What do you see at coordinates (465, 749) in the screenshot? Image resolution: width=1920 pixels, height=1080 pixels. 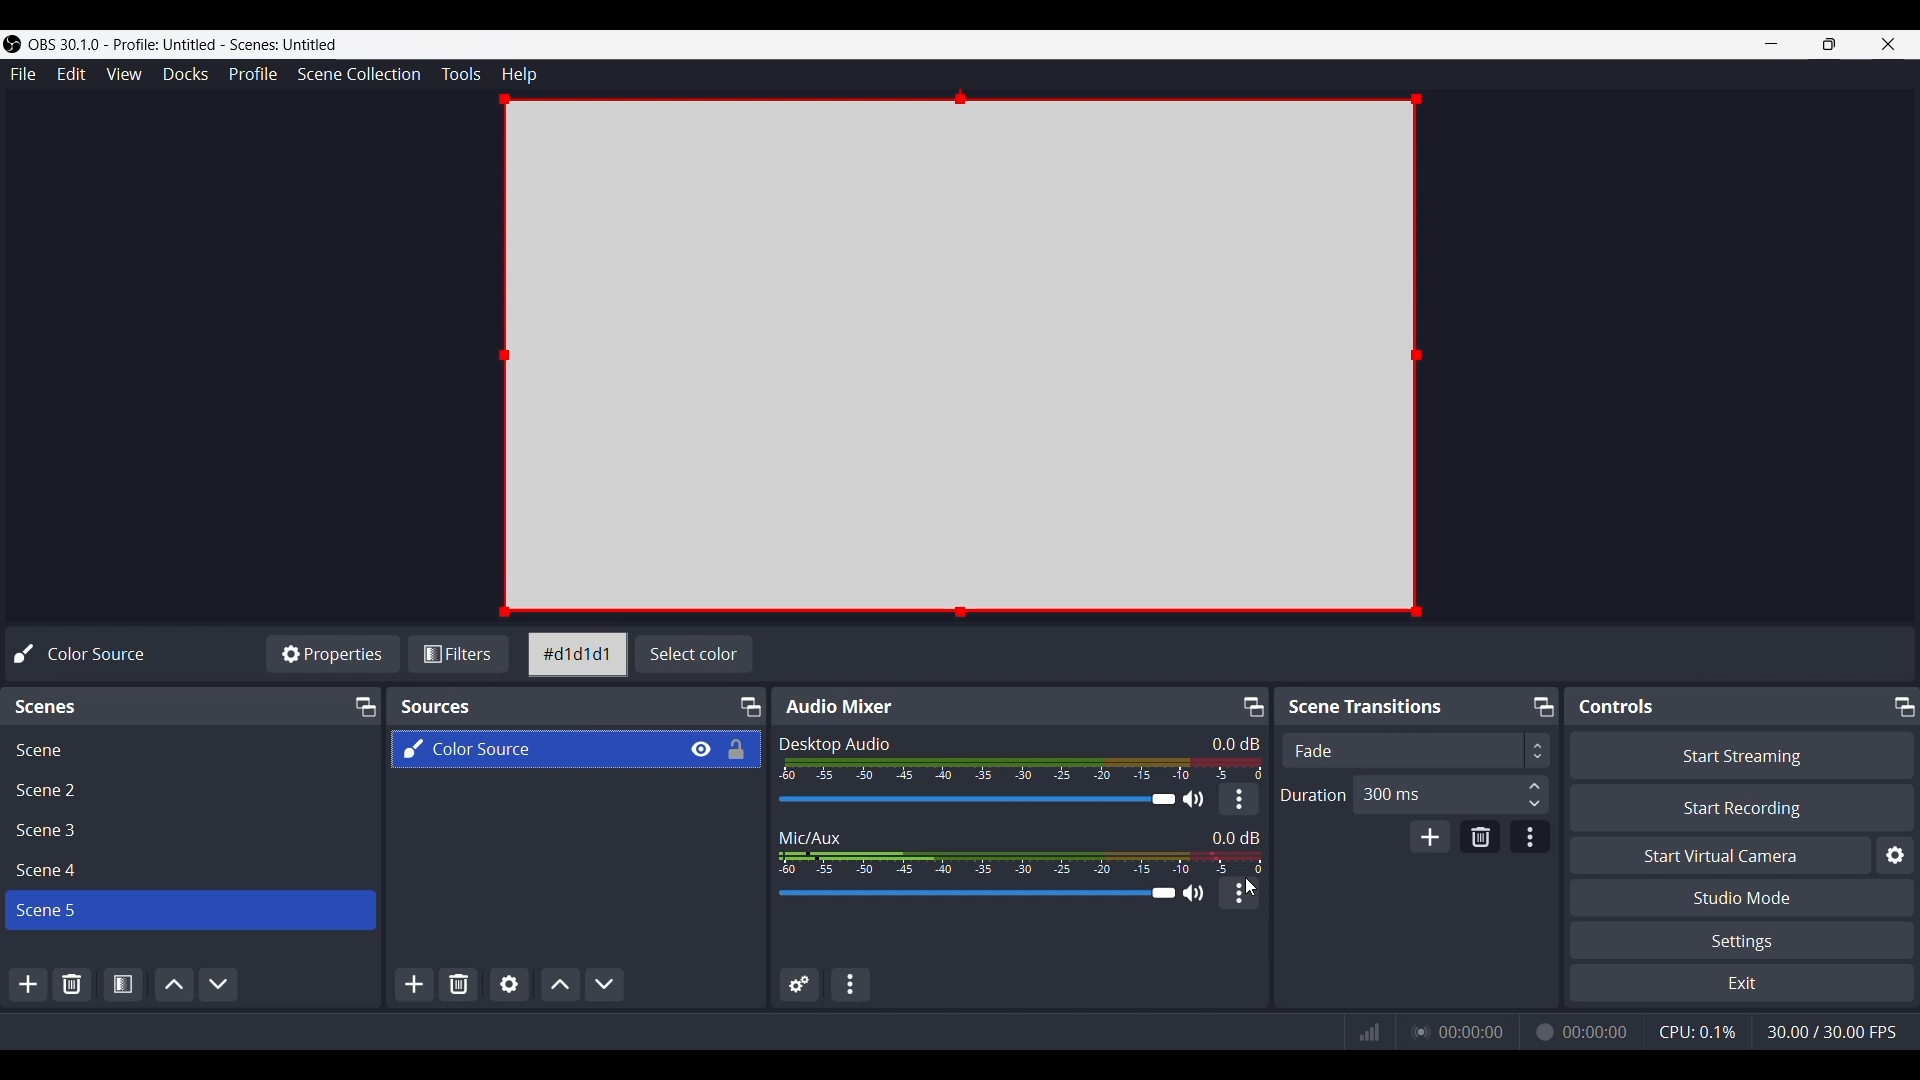 I see `New source added using the + option` at bounding box center [465, 749].